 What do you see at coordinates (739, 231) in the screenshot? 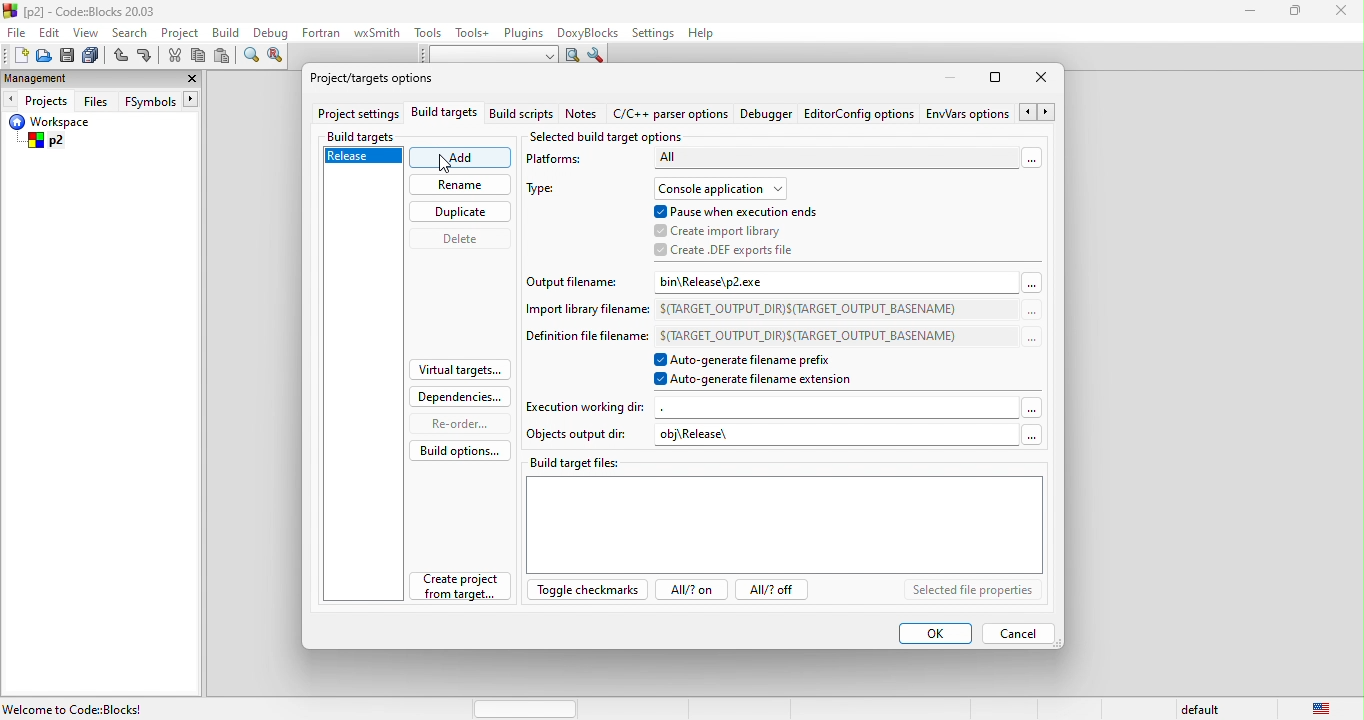
I see `create import library ` at bounding box center [739, 231].